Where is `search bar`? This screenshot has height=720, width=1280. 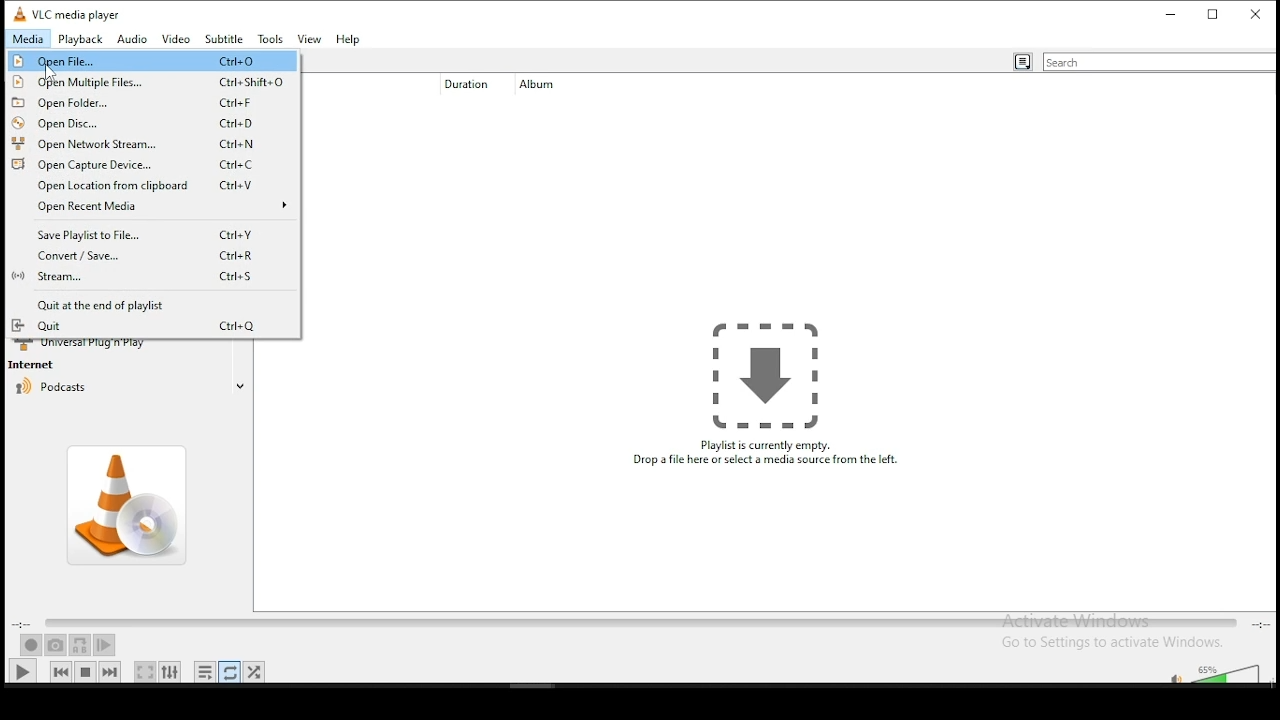
search bar is located at coordinates (1159, 62).